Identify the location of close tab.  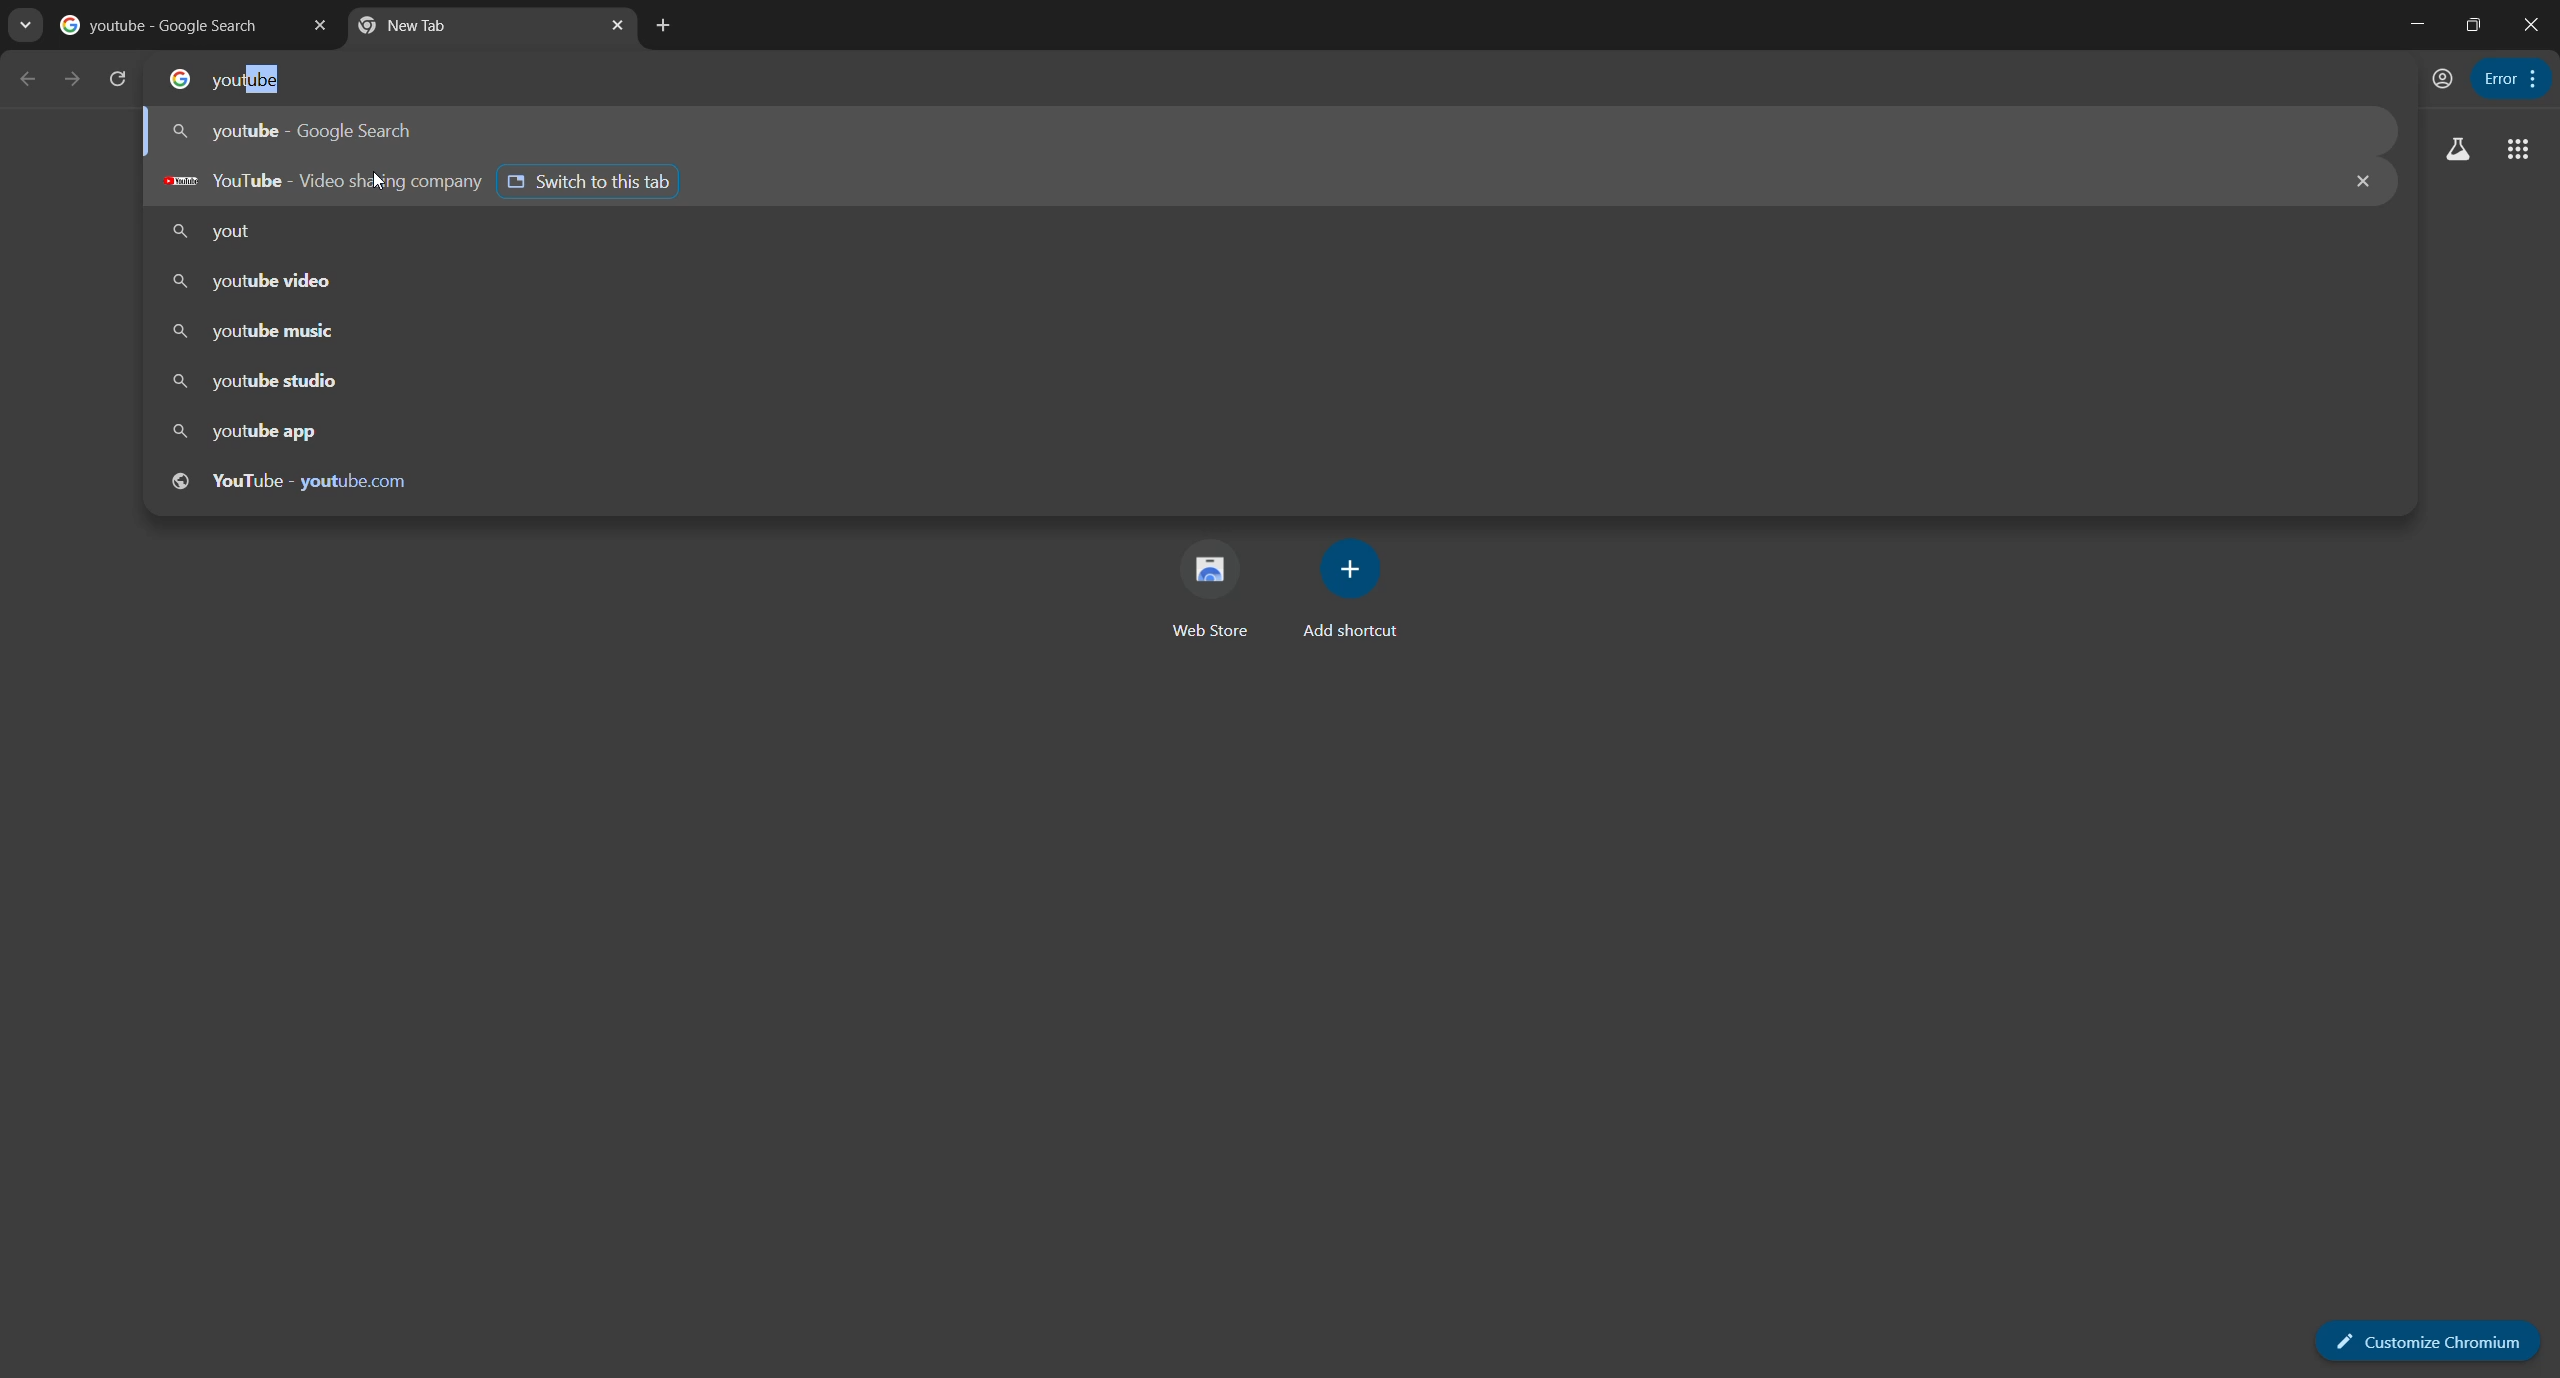
(622, 27).